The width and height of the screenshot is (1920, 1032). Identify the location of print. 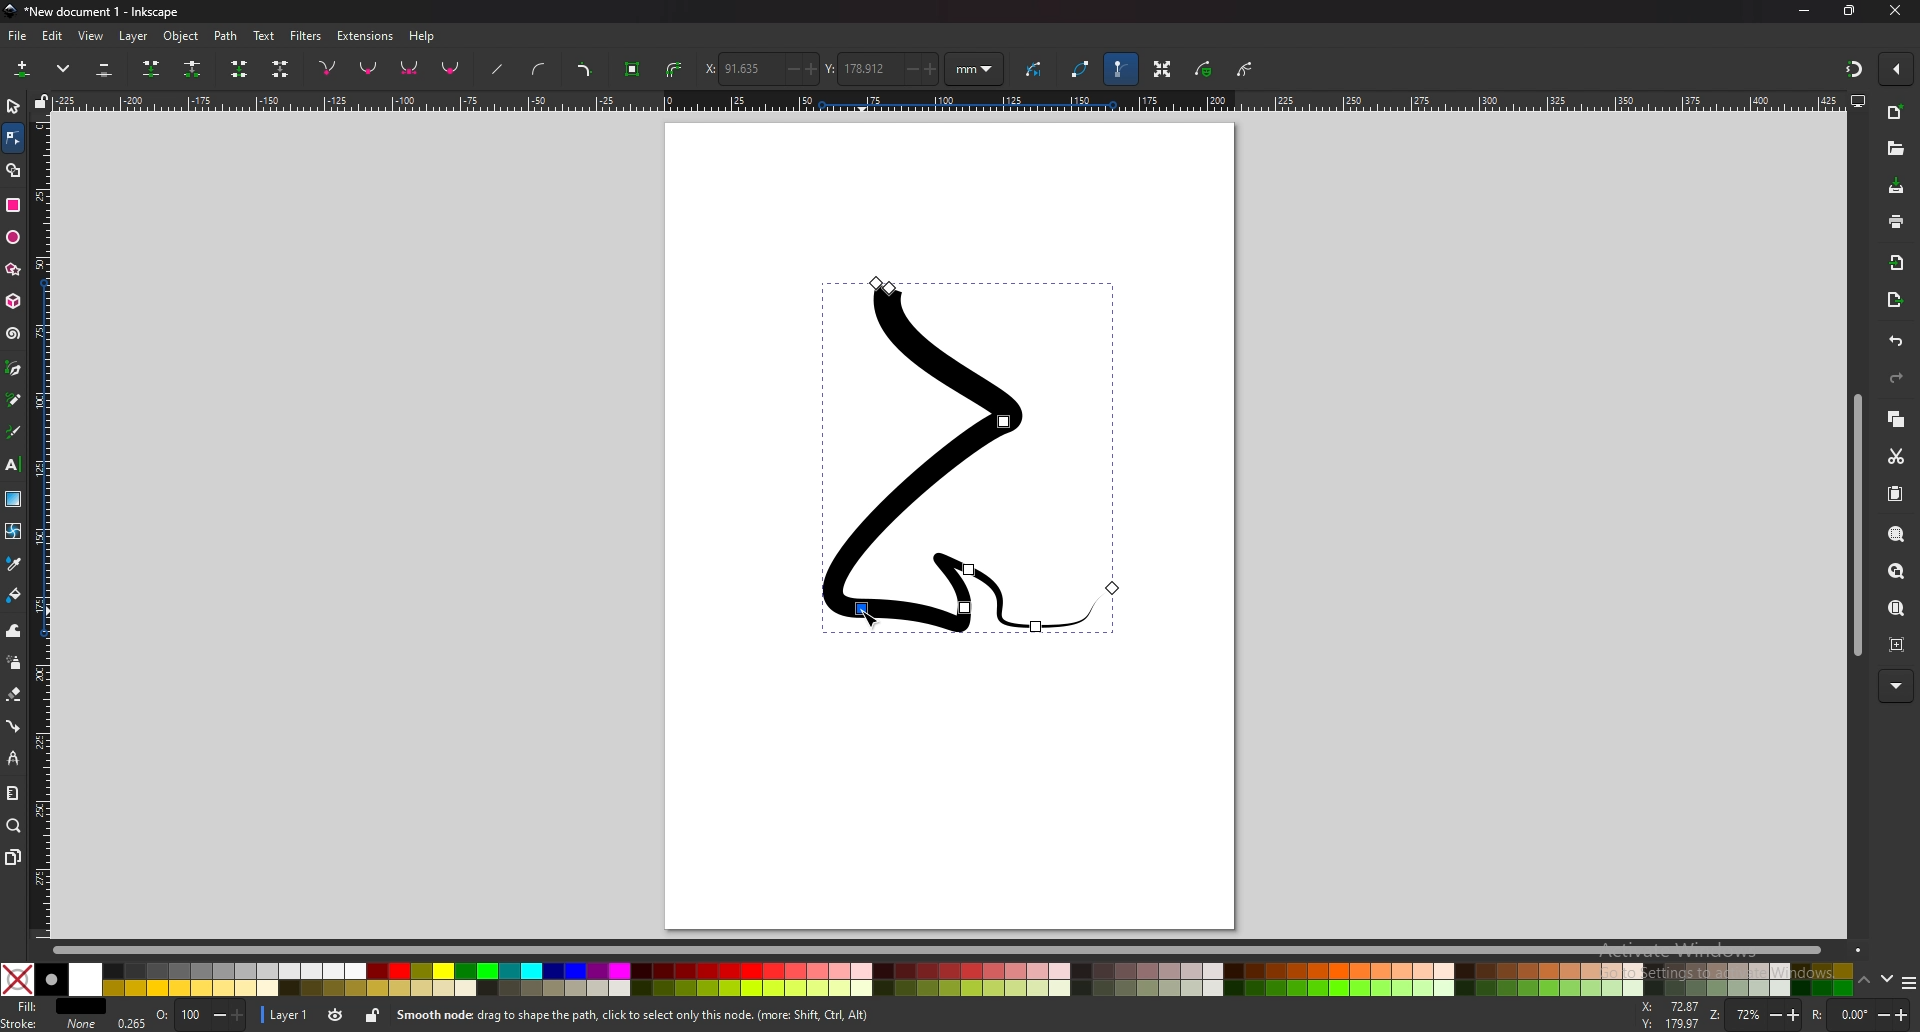
(1897, 223).